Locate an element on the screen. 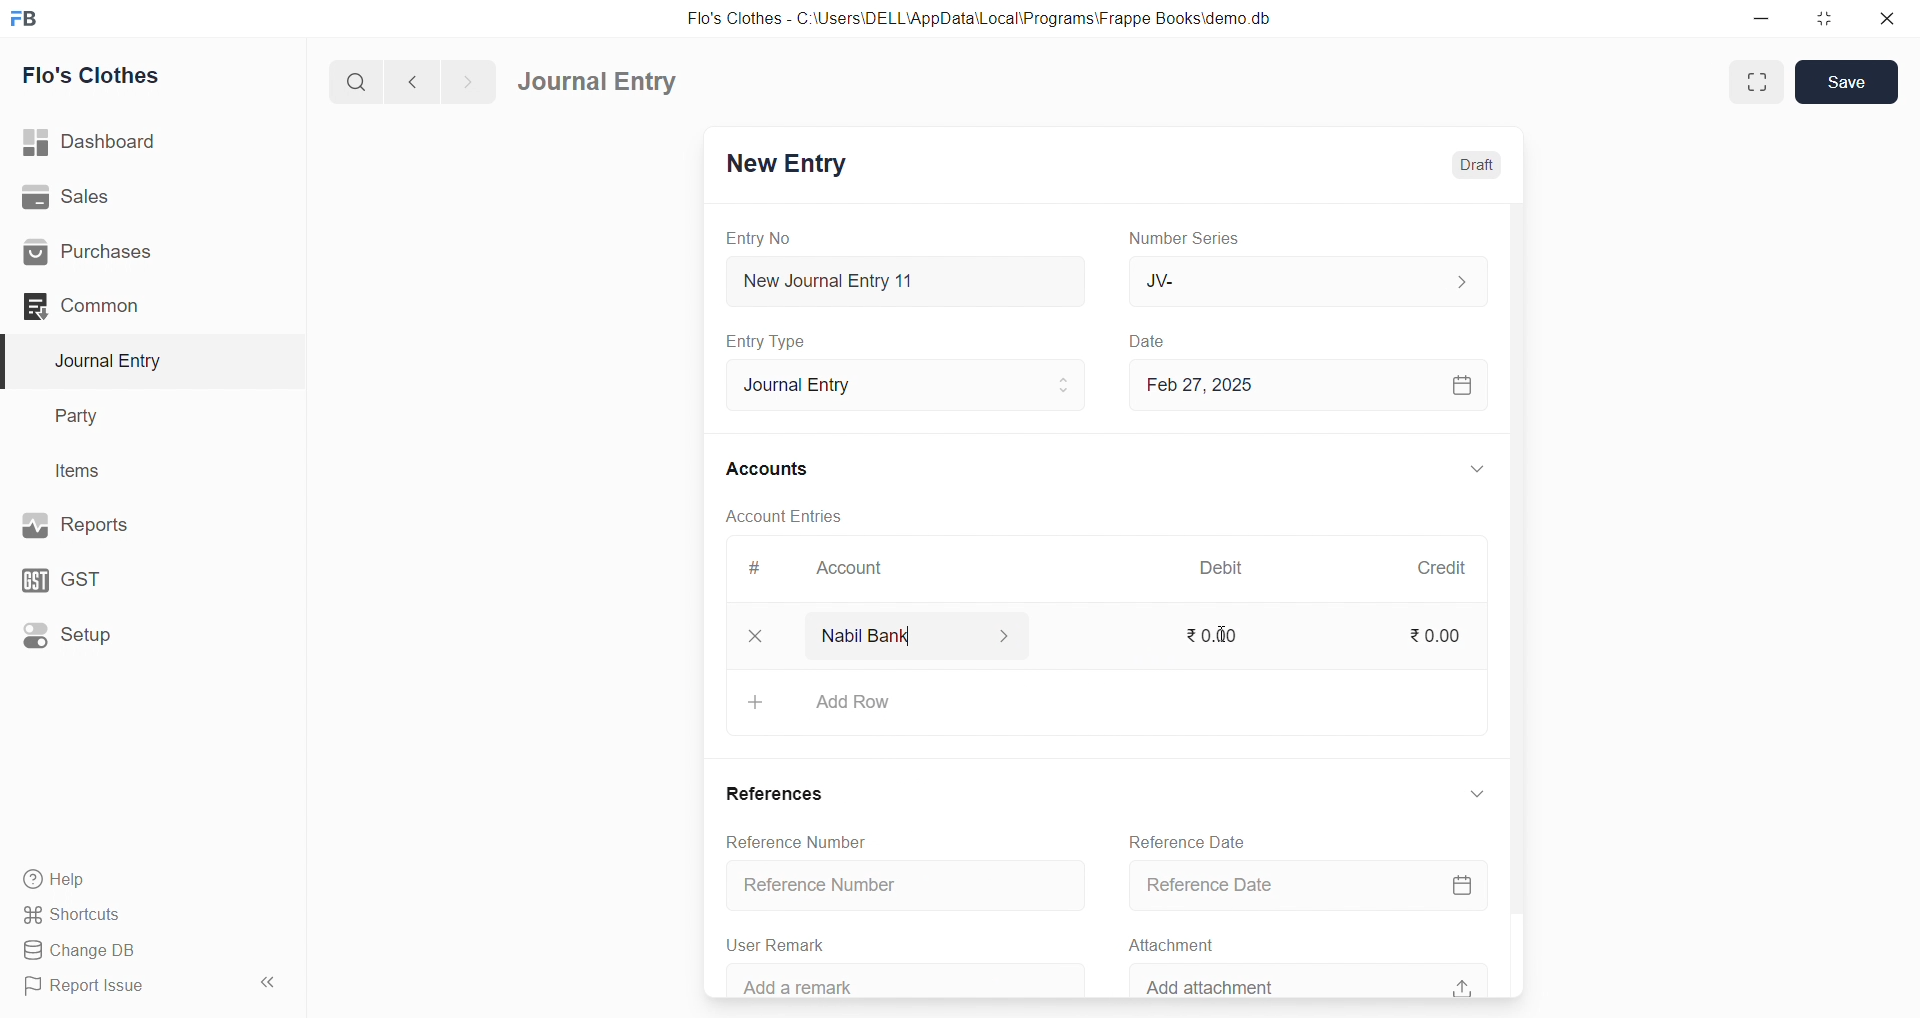 The height and width of the screenshot is (1018, 1920). Account Entries is located at coordinates (786, 514).